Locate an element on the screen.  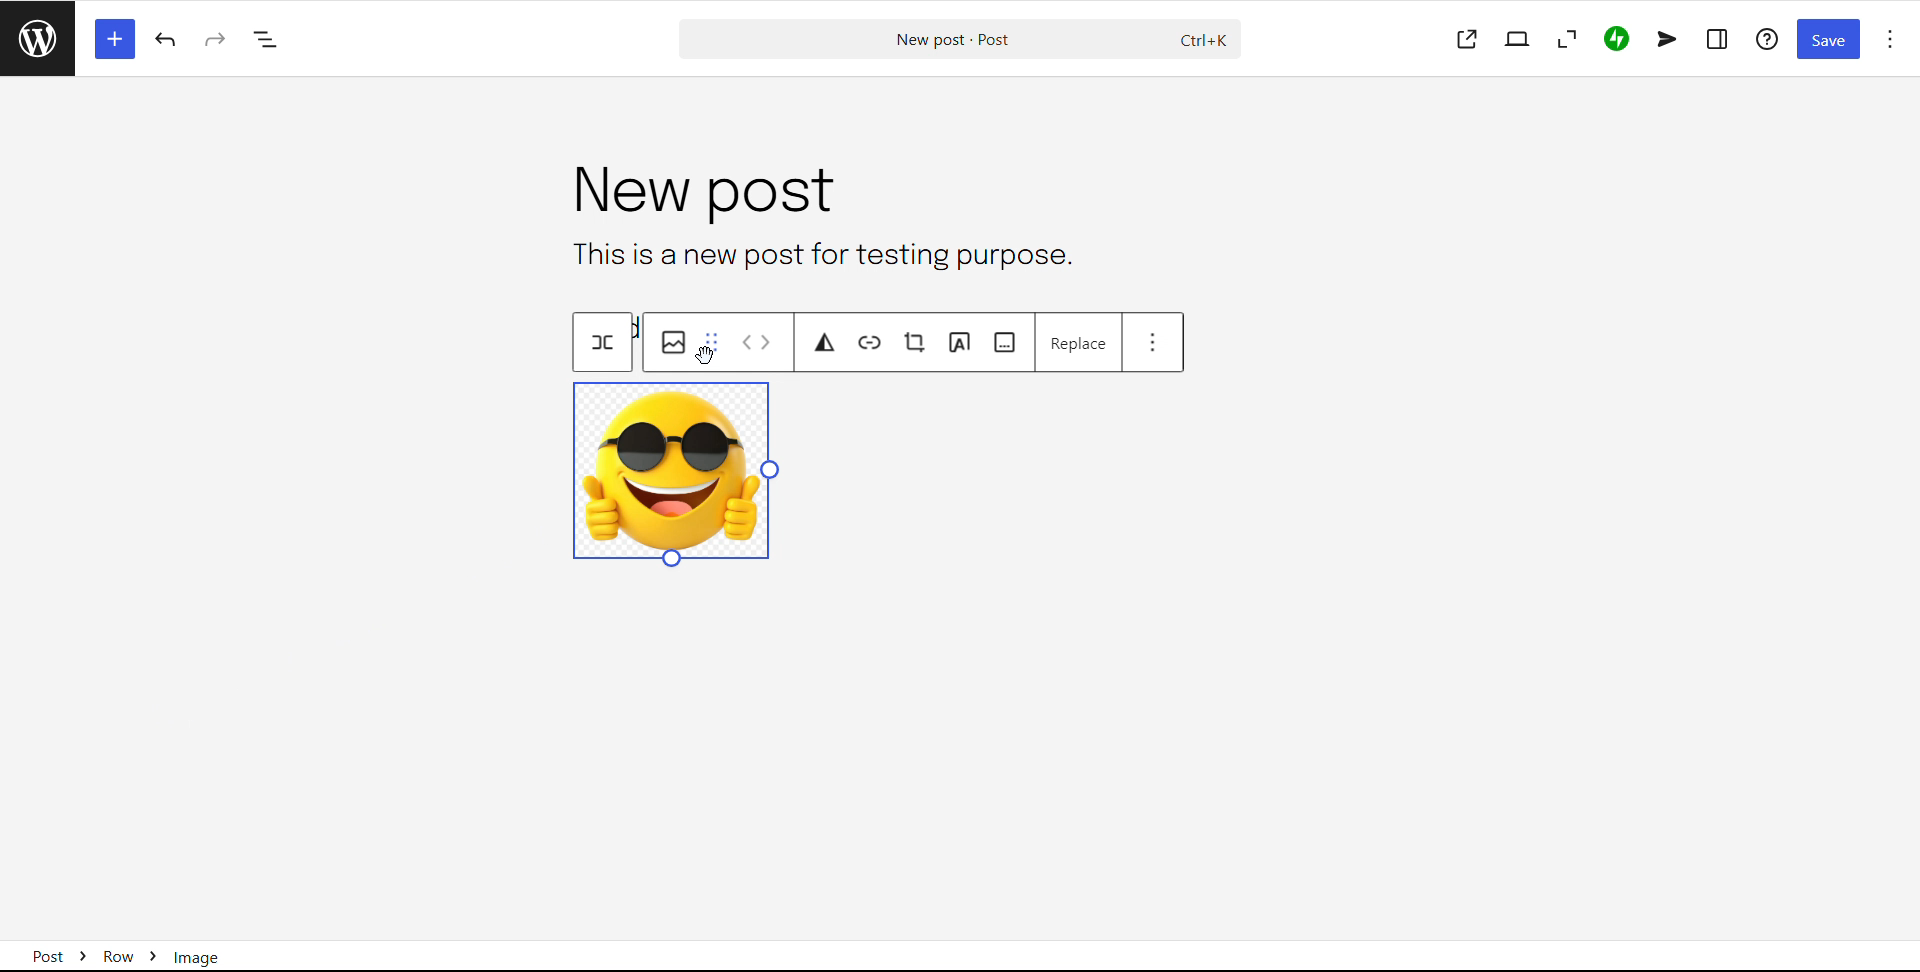
brackets is located at coordinates (603, 342).